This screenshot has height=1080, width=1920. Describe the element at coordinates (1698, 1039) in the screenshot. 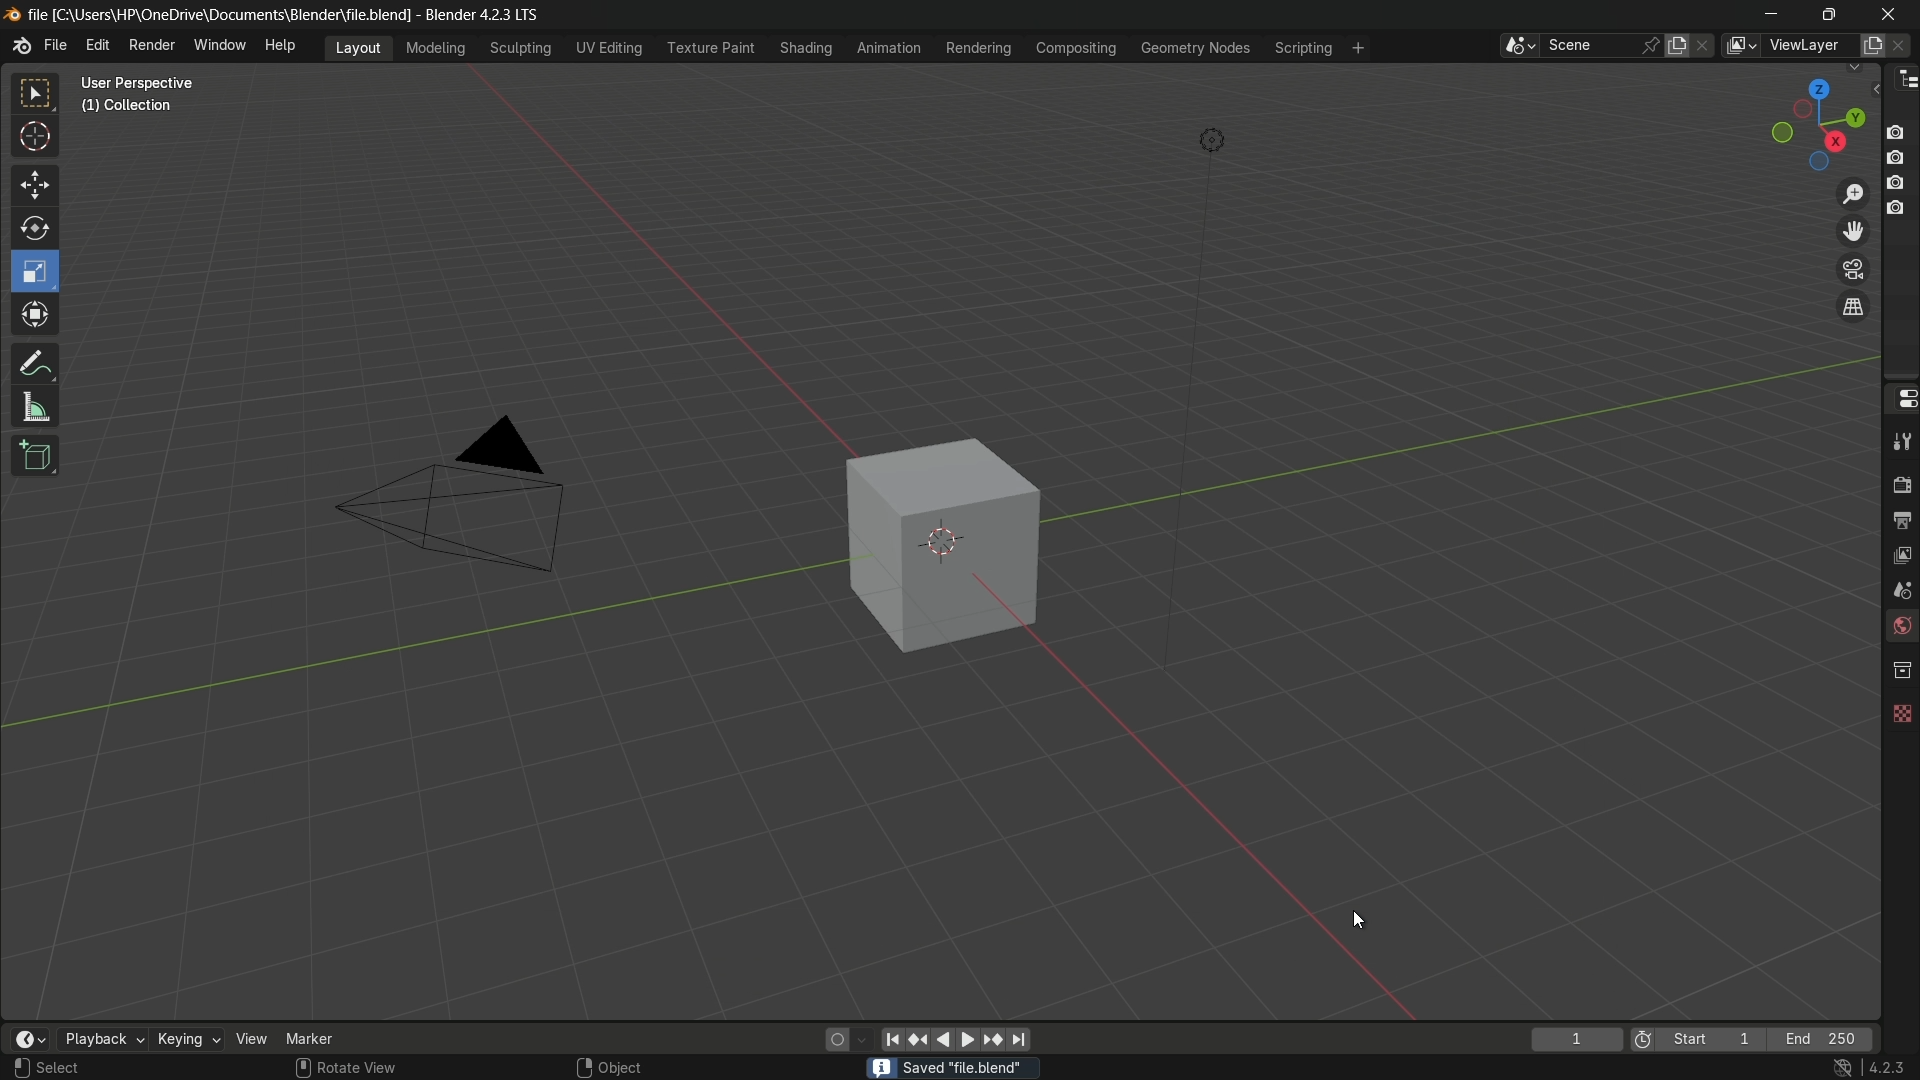

I see `first frame of the playback` at that location.